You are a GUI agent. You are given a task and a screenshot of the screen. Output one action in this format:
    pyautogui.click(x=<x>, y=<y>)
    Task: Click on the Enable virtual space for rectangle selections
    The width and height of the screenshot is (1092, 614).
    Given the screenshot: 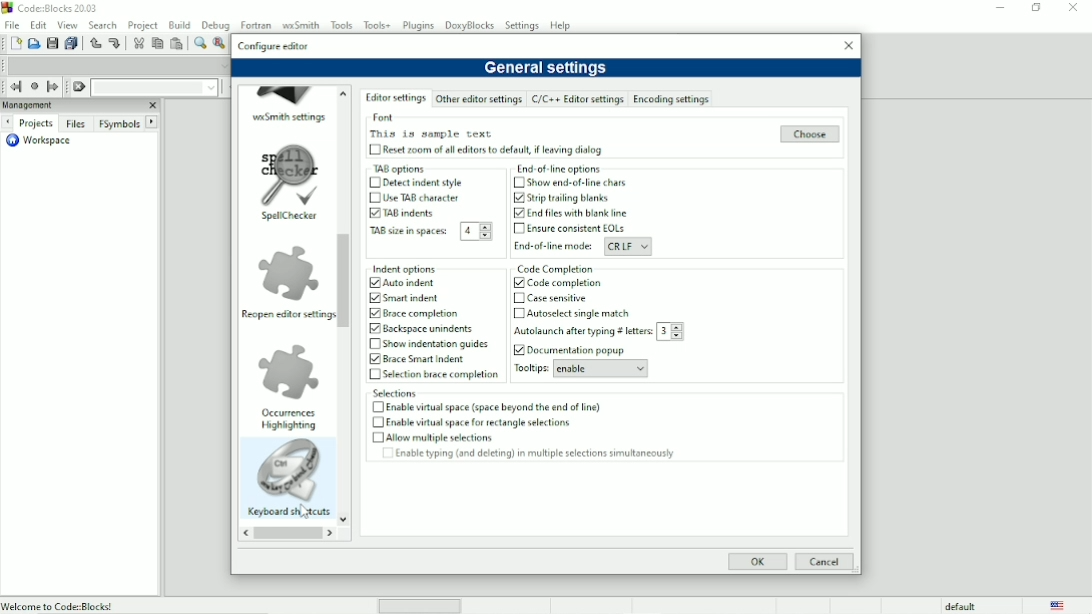 What is the action you would take?
    pyautogui.click(x=484, y=421)
    